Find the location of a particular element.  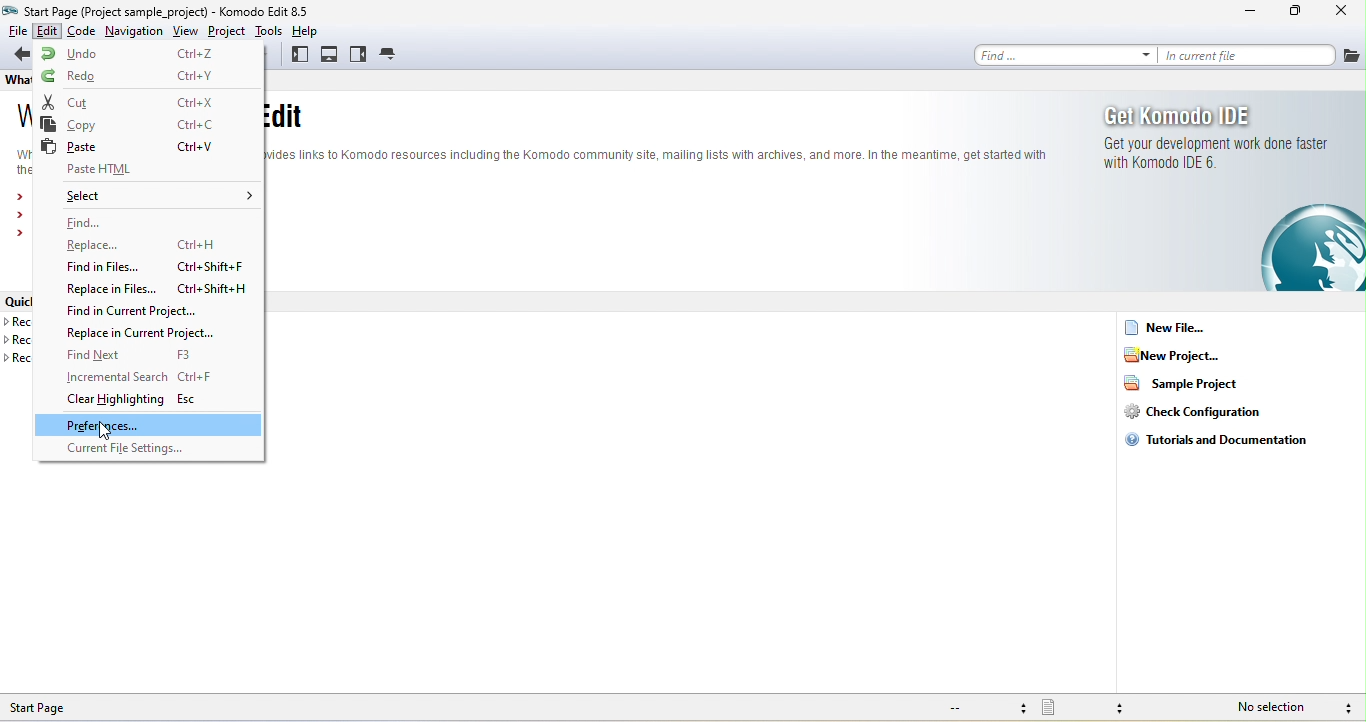

redo is located at coordinates (147, 76).